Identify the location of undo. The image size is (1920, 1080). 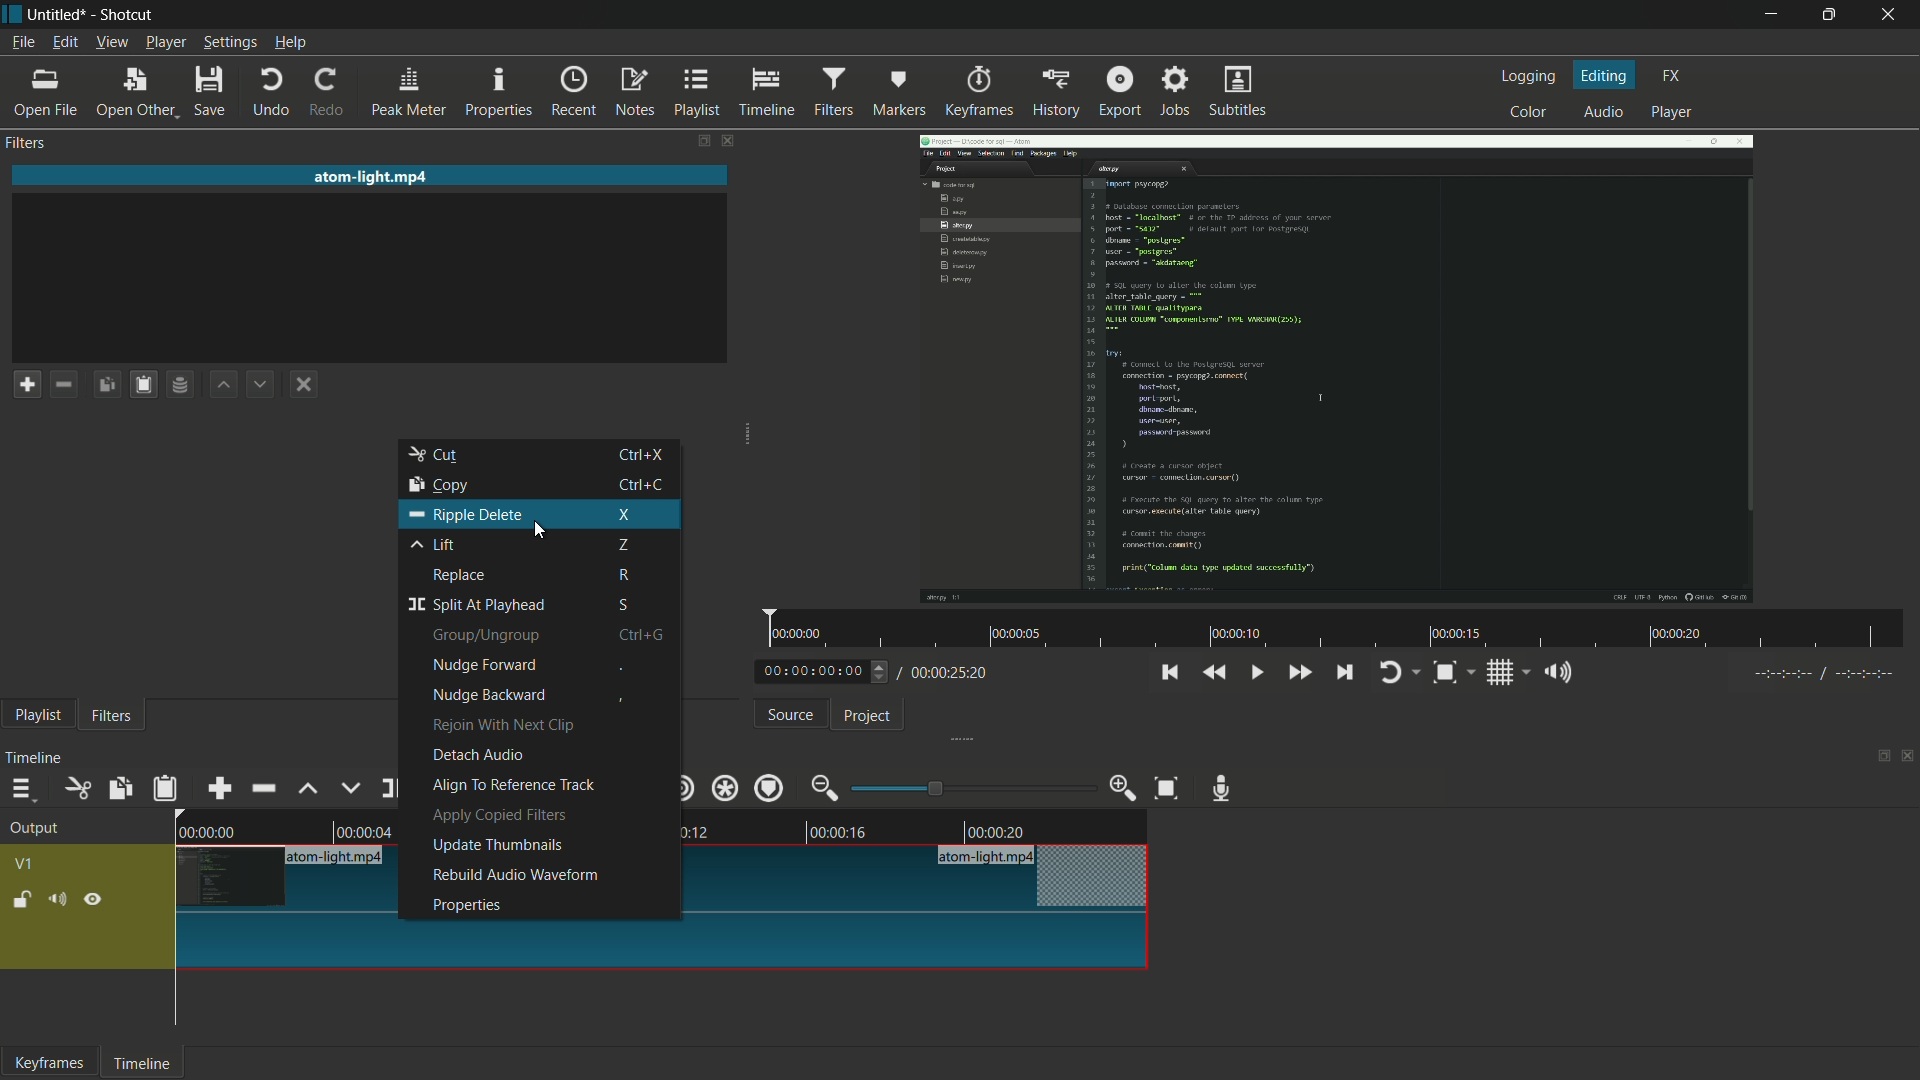
(268, 90).